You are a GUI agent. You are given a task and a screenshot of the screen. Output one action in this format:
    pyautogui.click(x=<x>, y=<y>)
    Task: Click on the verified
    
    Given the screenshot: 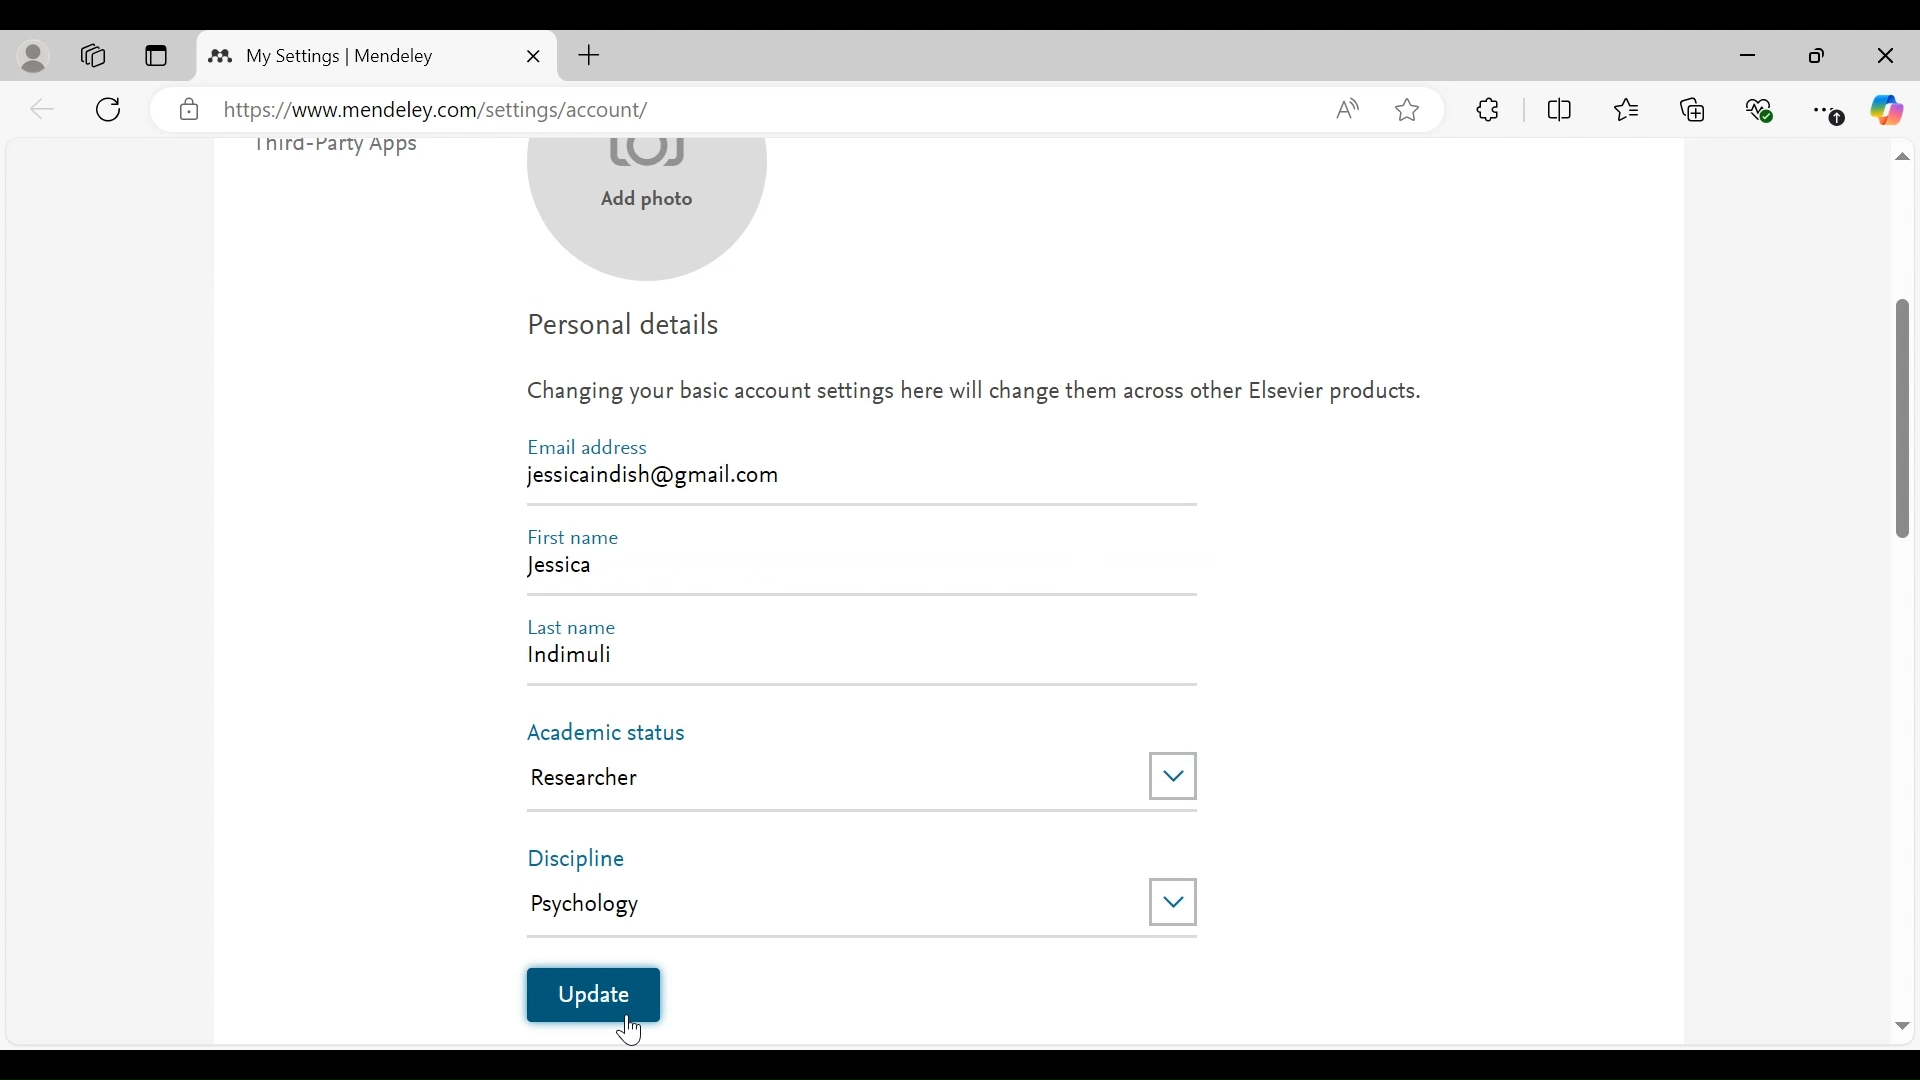 What is the action you would take?
    pyautogui.click(x=189, y=110)
    